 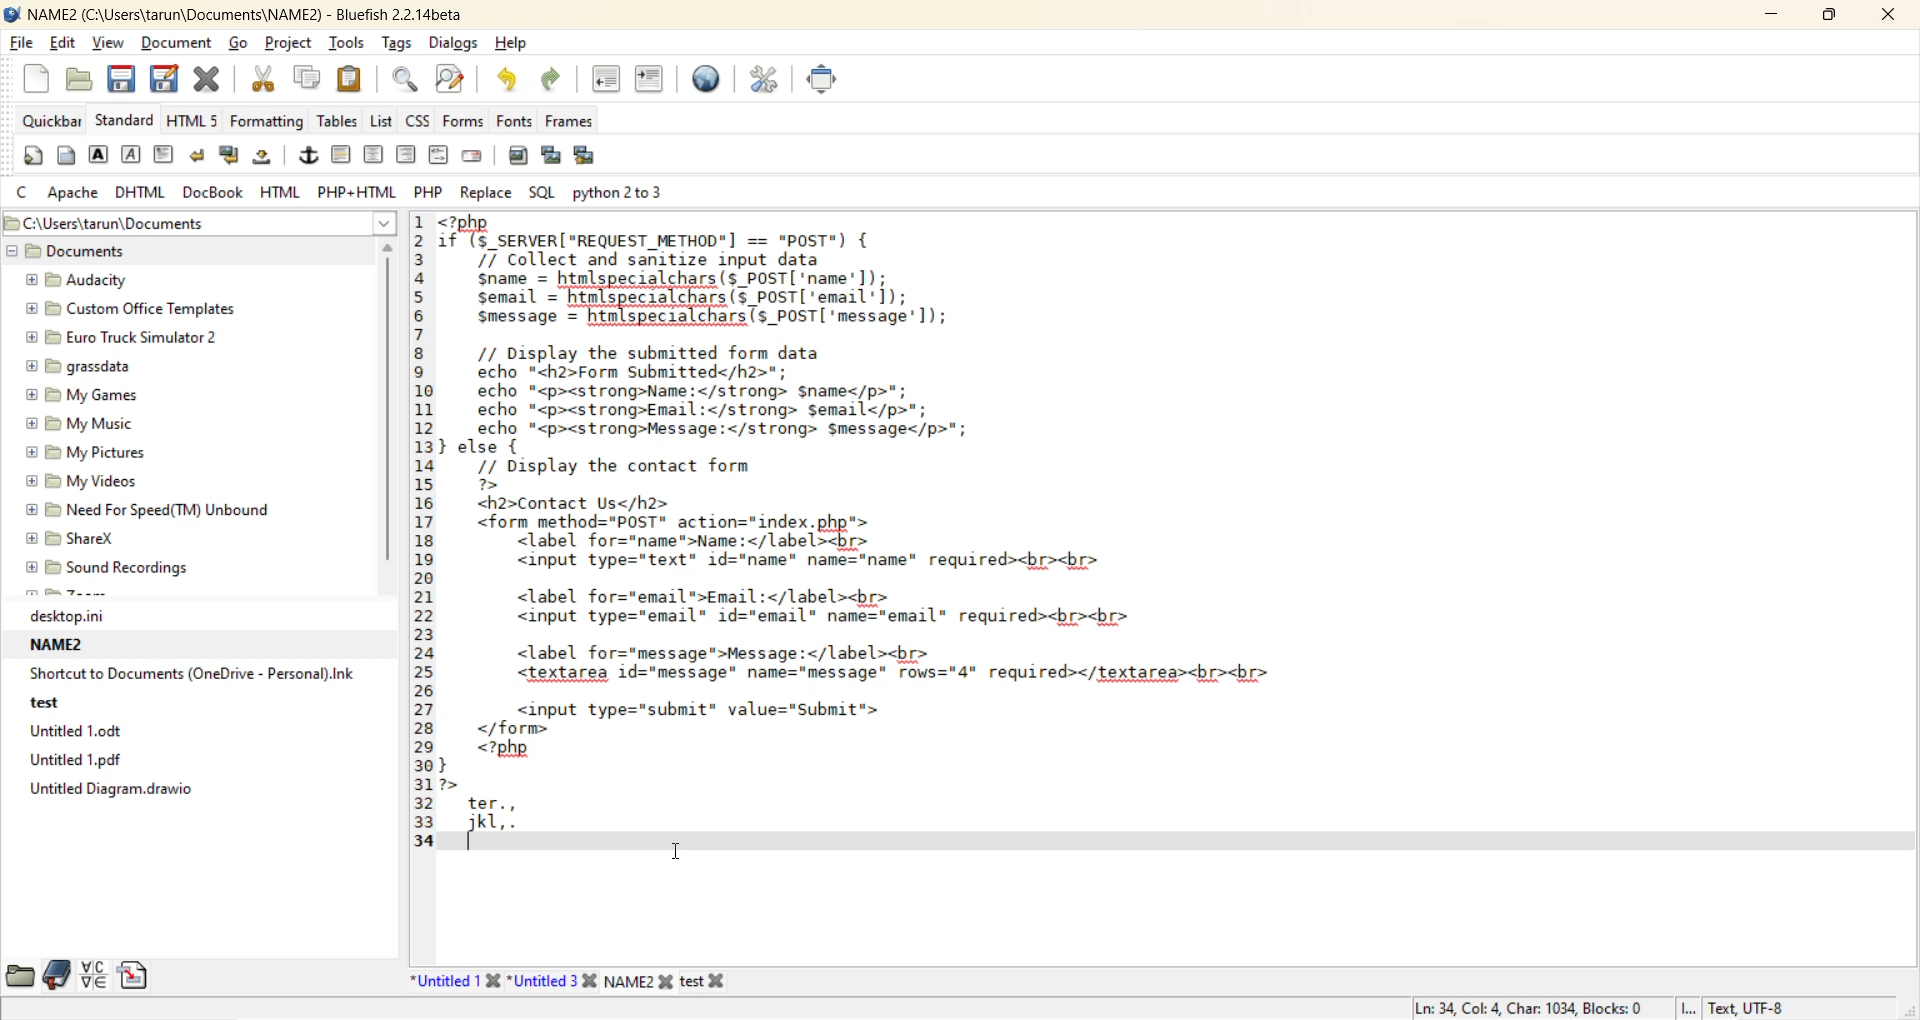 I want to click on insert thumbnail, so click(x=555, y=157).